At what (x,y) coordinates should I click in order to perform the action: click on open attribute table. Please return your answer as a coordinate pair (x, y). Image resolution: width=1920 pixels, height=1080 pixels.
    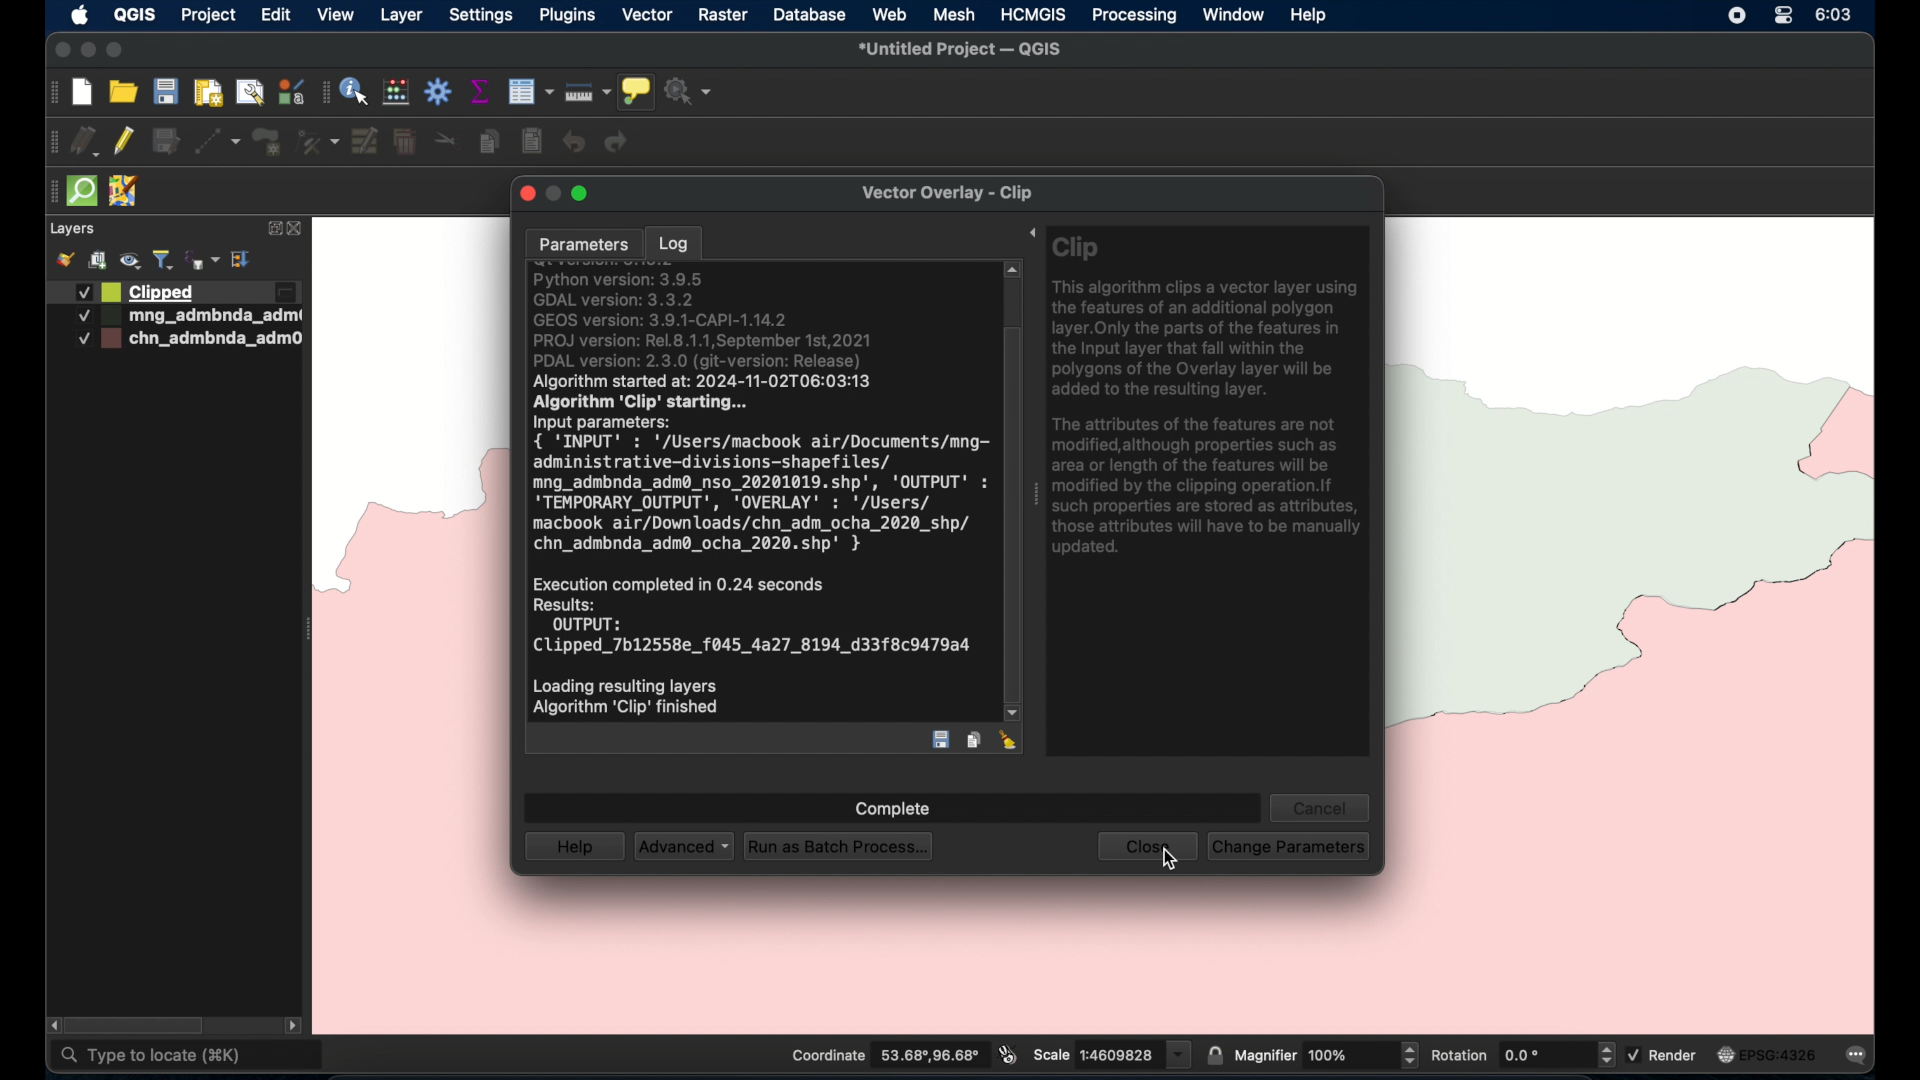
    Looking at the image, I should click on (530, 92).